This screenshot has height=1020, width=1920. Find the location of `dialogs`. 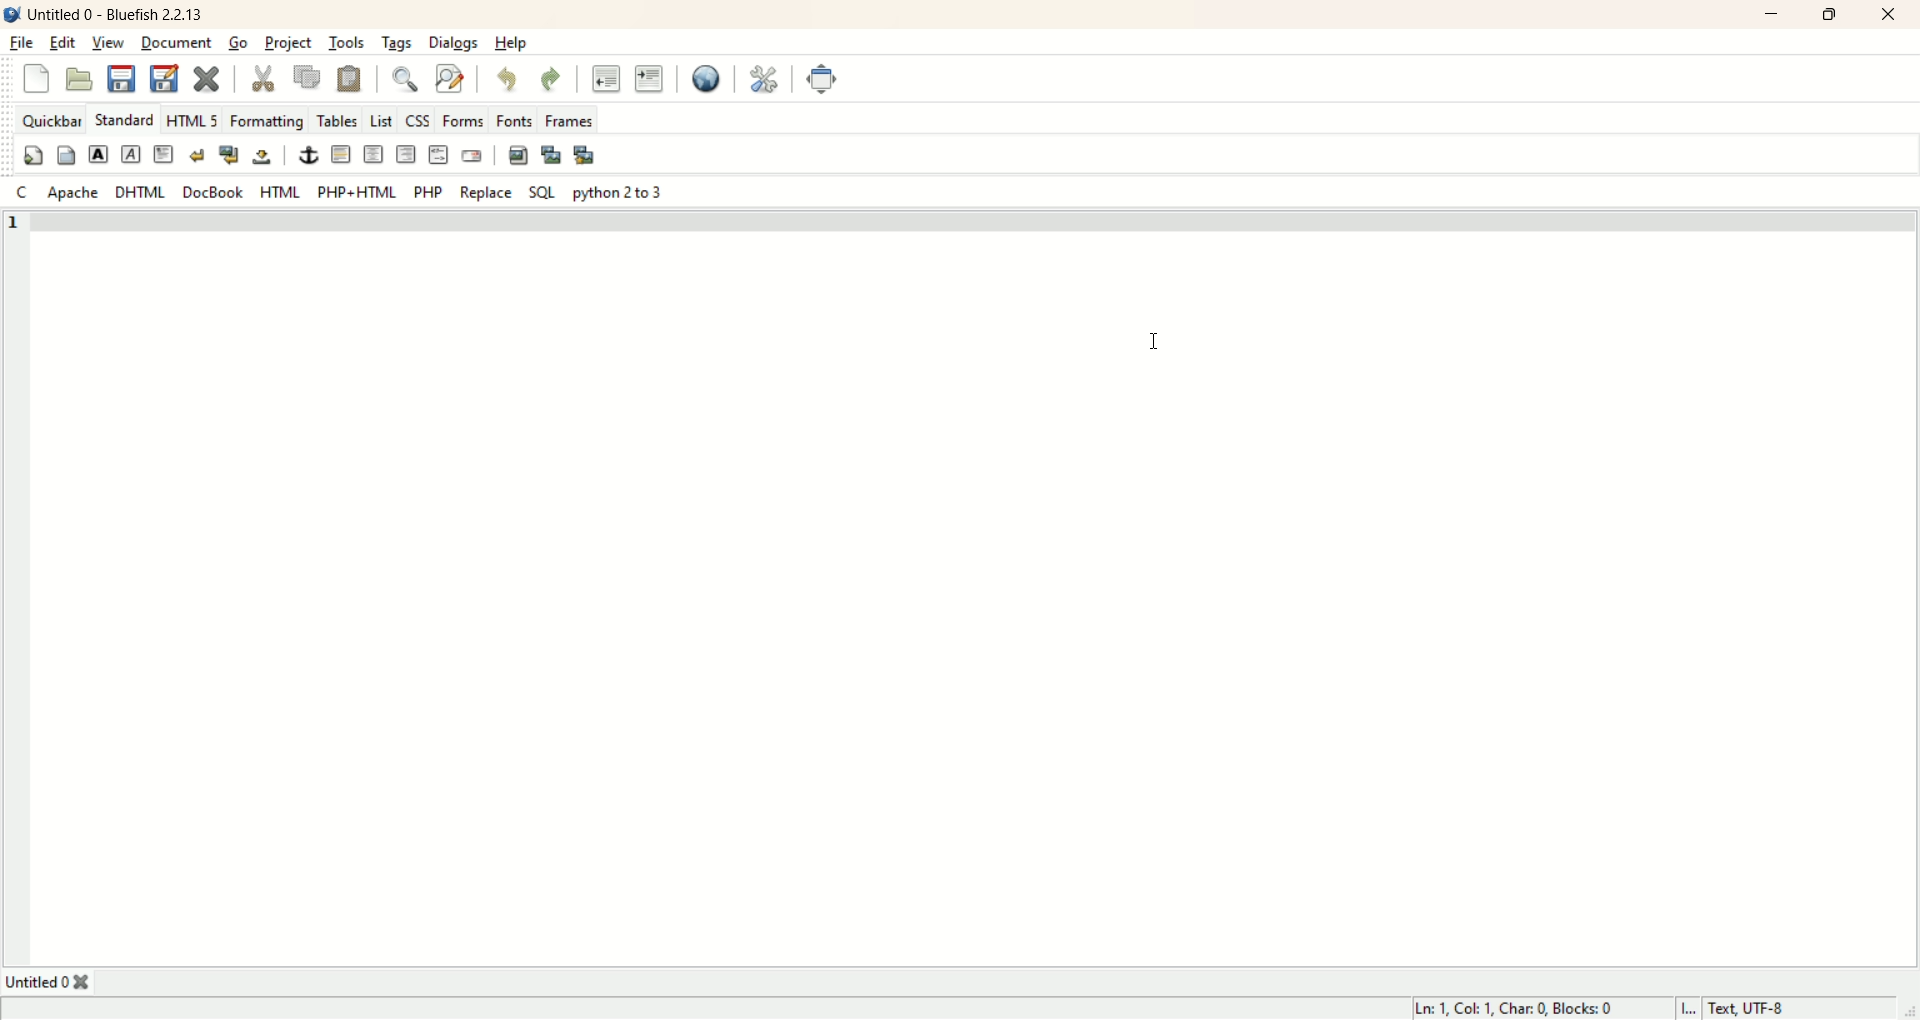

dialogs is located at coordinates (454, 42).